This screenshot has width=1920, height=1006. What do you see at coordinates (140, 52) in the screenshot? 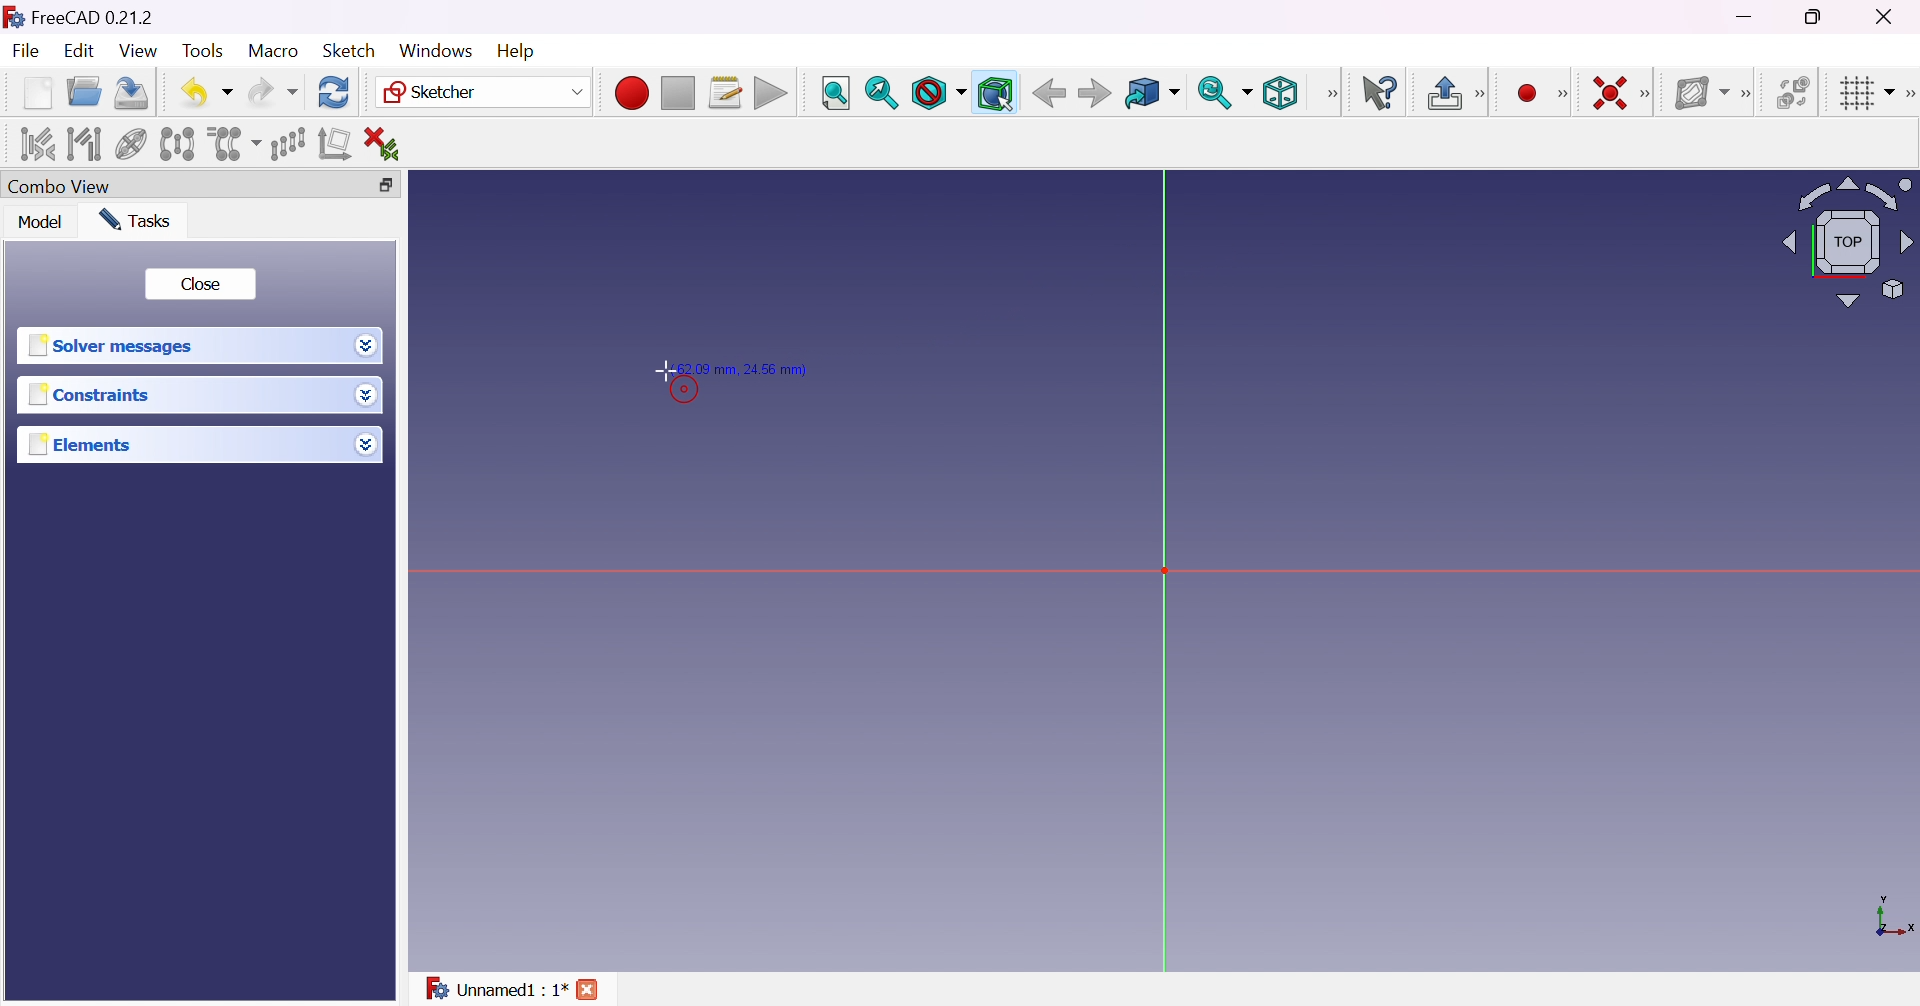
I see `View` at bounding box center [140, 52].